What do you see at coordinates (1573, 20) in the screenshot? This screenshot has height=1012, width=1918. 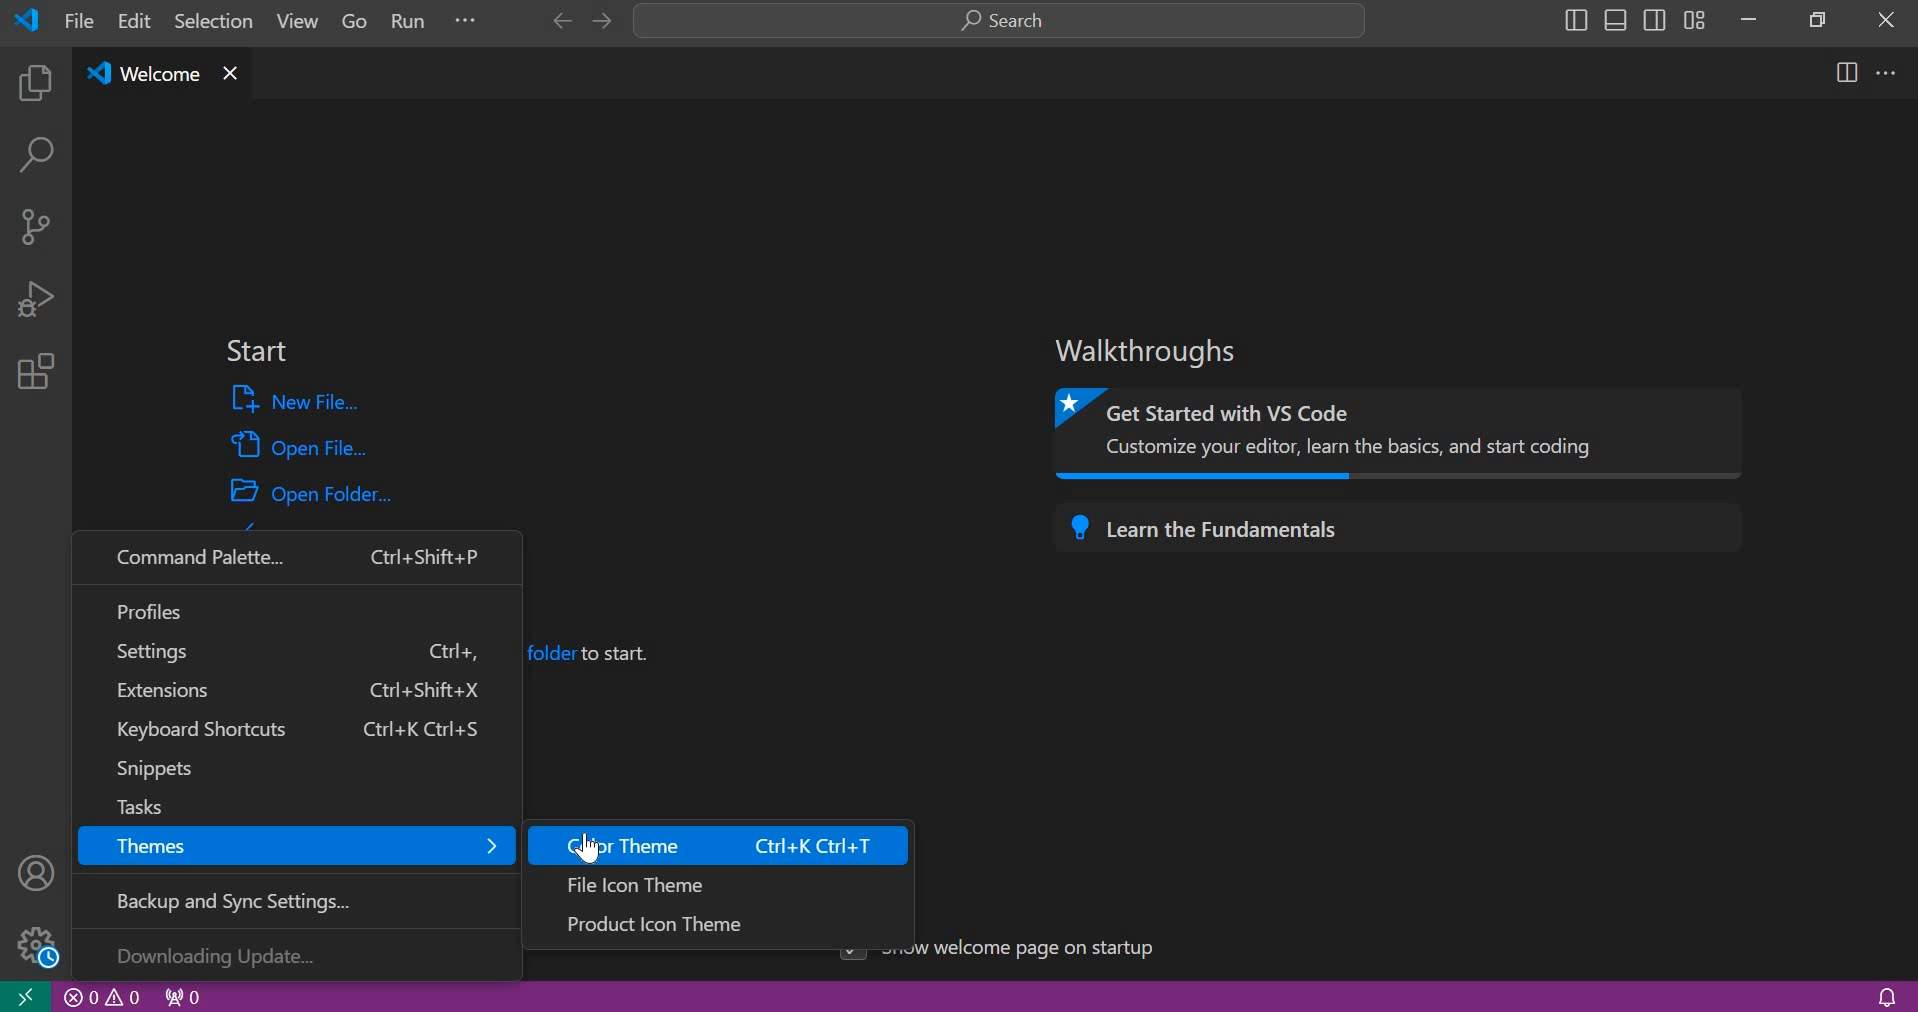 I see `toggle primary sidebar` at bounding box center [1573, 20].